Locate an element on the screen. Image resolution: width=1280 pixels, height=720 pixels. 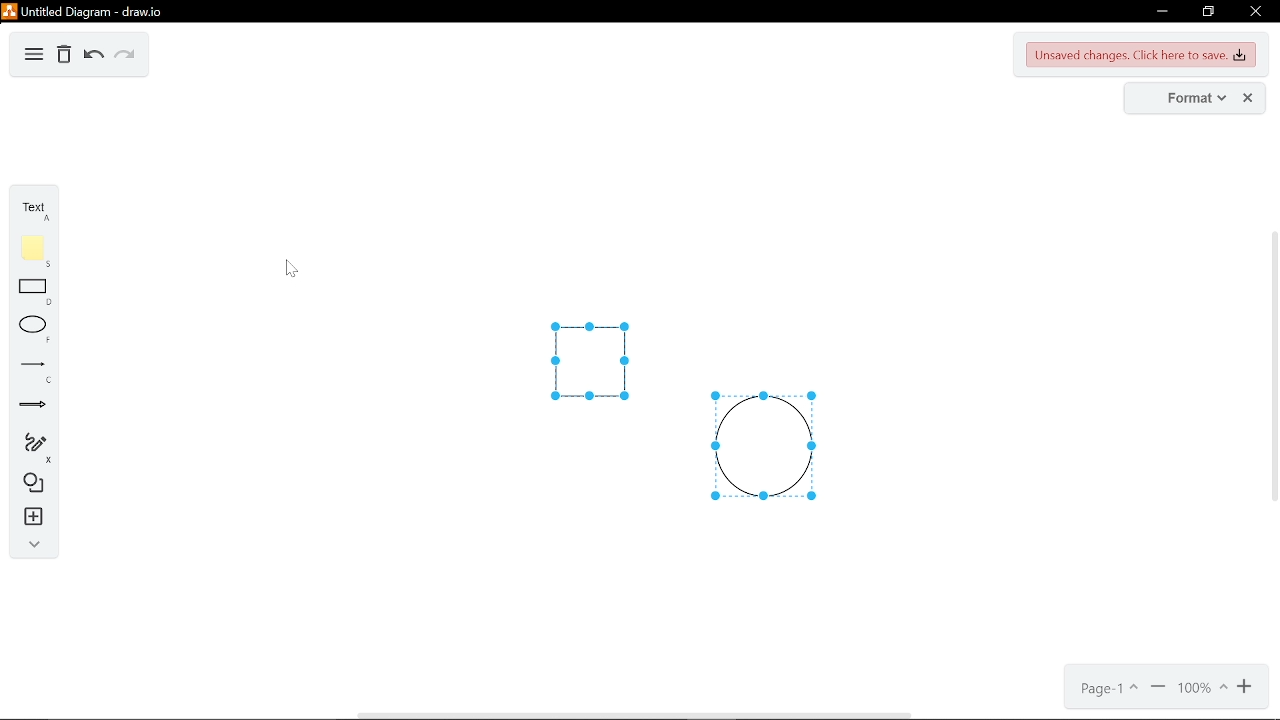
shapes is located at coordinates (30, 486).